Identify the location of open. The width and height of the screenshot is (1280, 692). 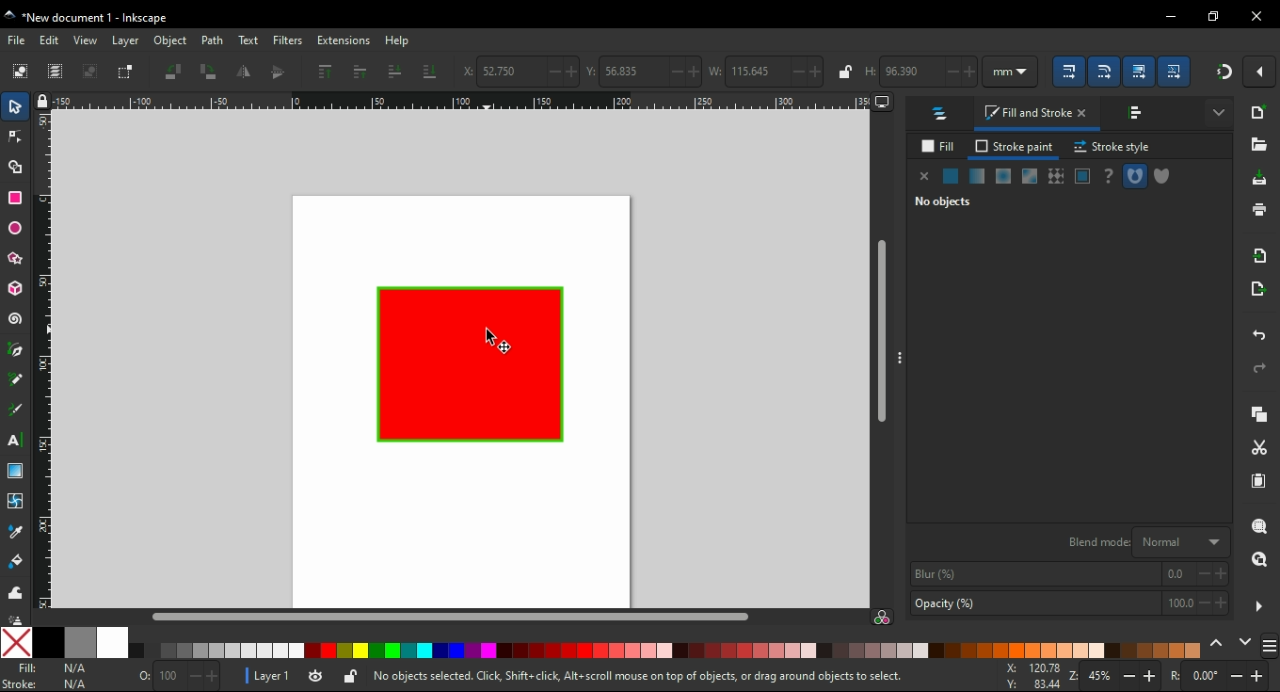
(1259, 146).